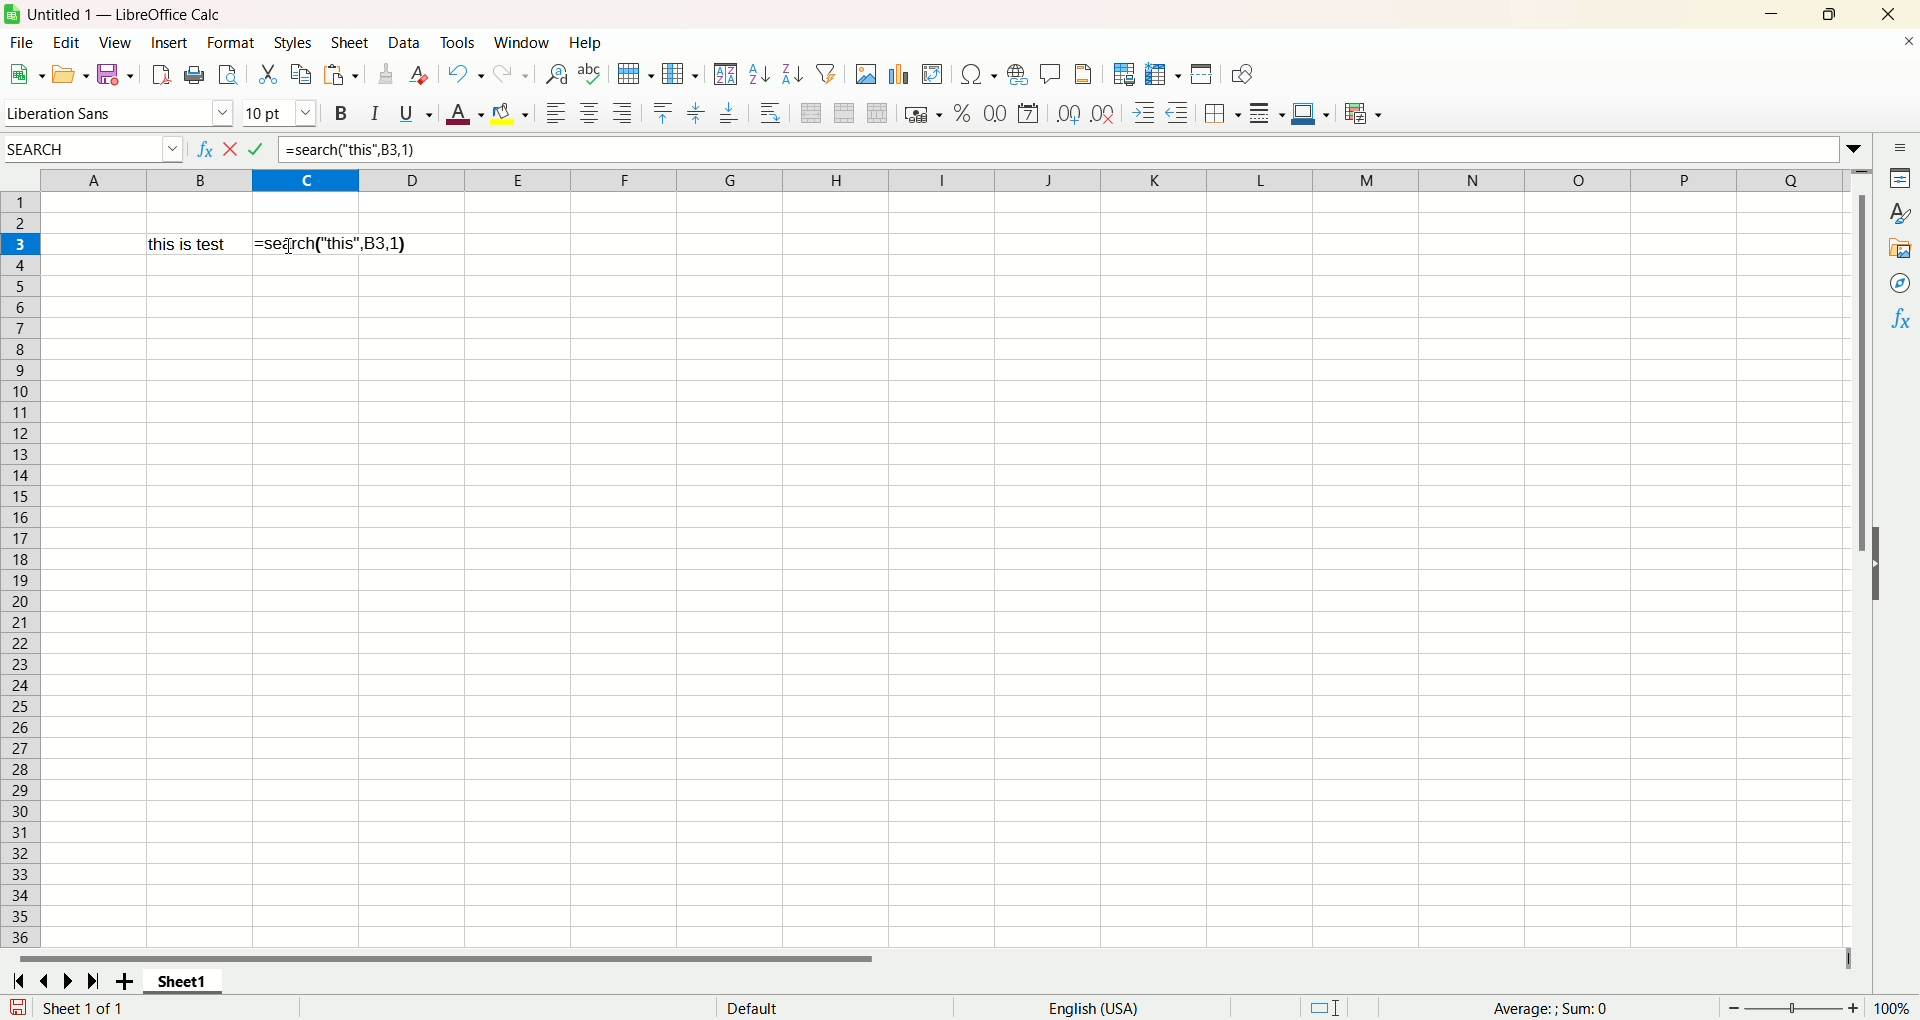  What do you see at coordinates (208, 15) in the screenshot?
I see `document name` at bounding box center [208, 15].